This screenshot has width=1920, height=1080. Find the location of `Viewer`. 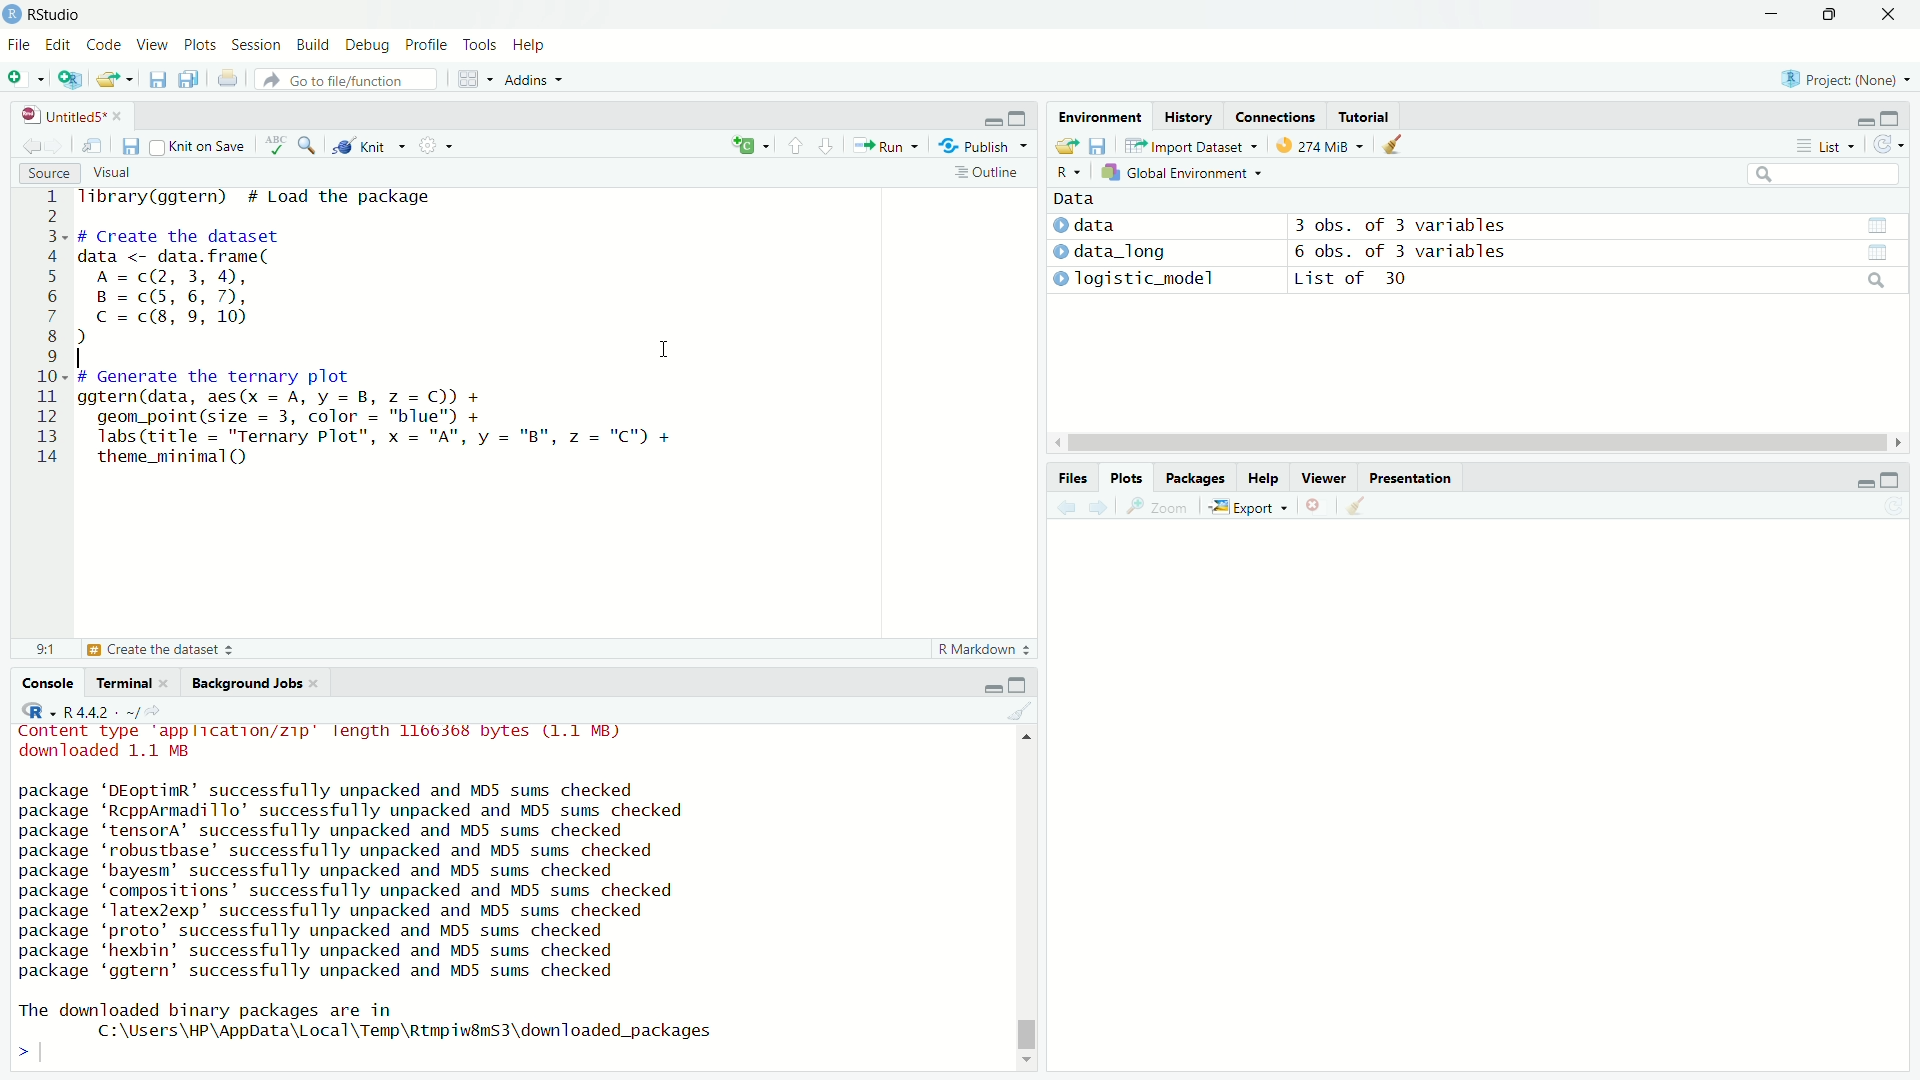

Viewer is located at coordinates (1325, 481).